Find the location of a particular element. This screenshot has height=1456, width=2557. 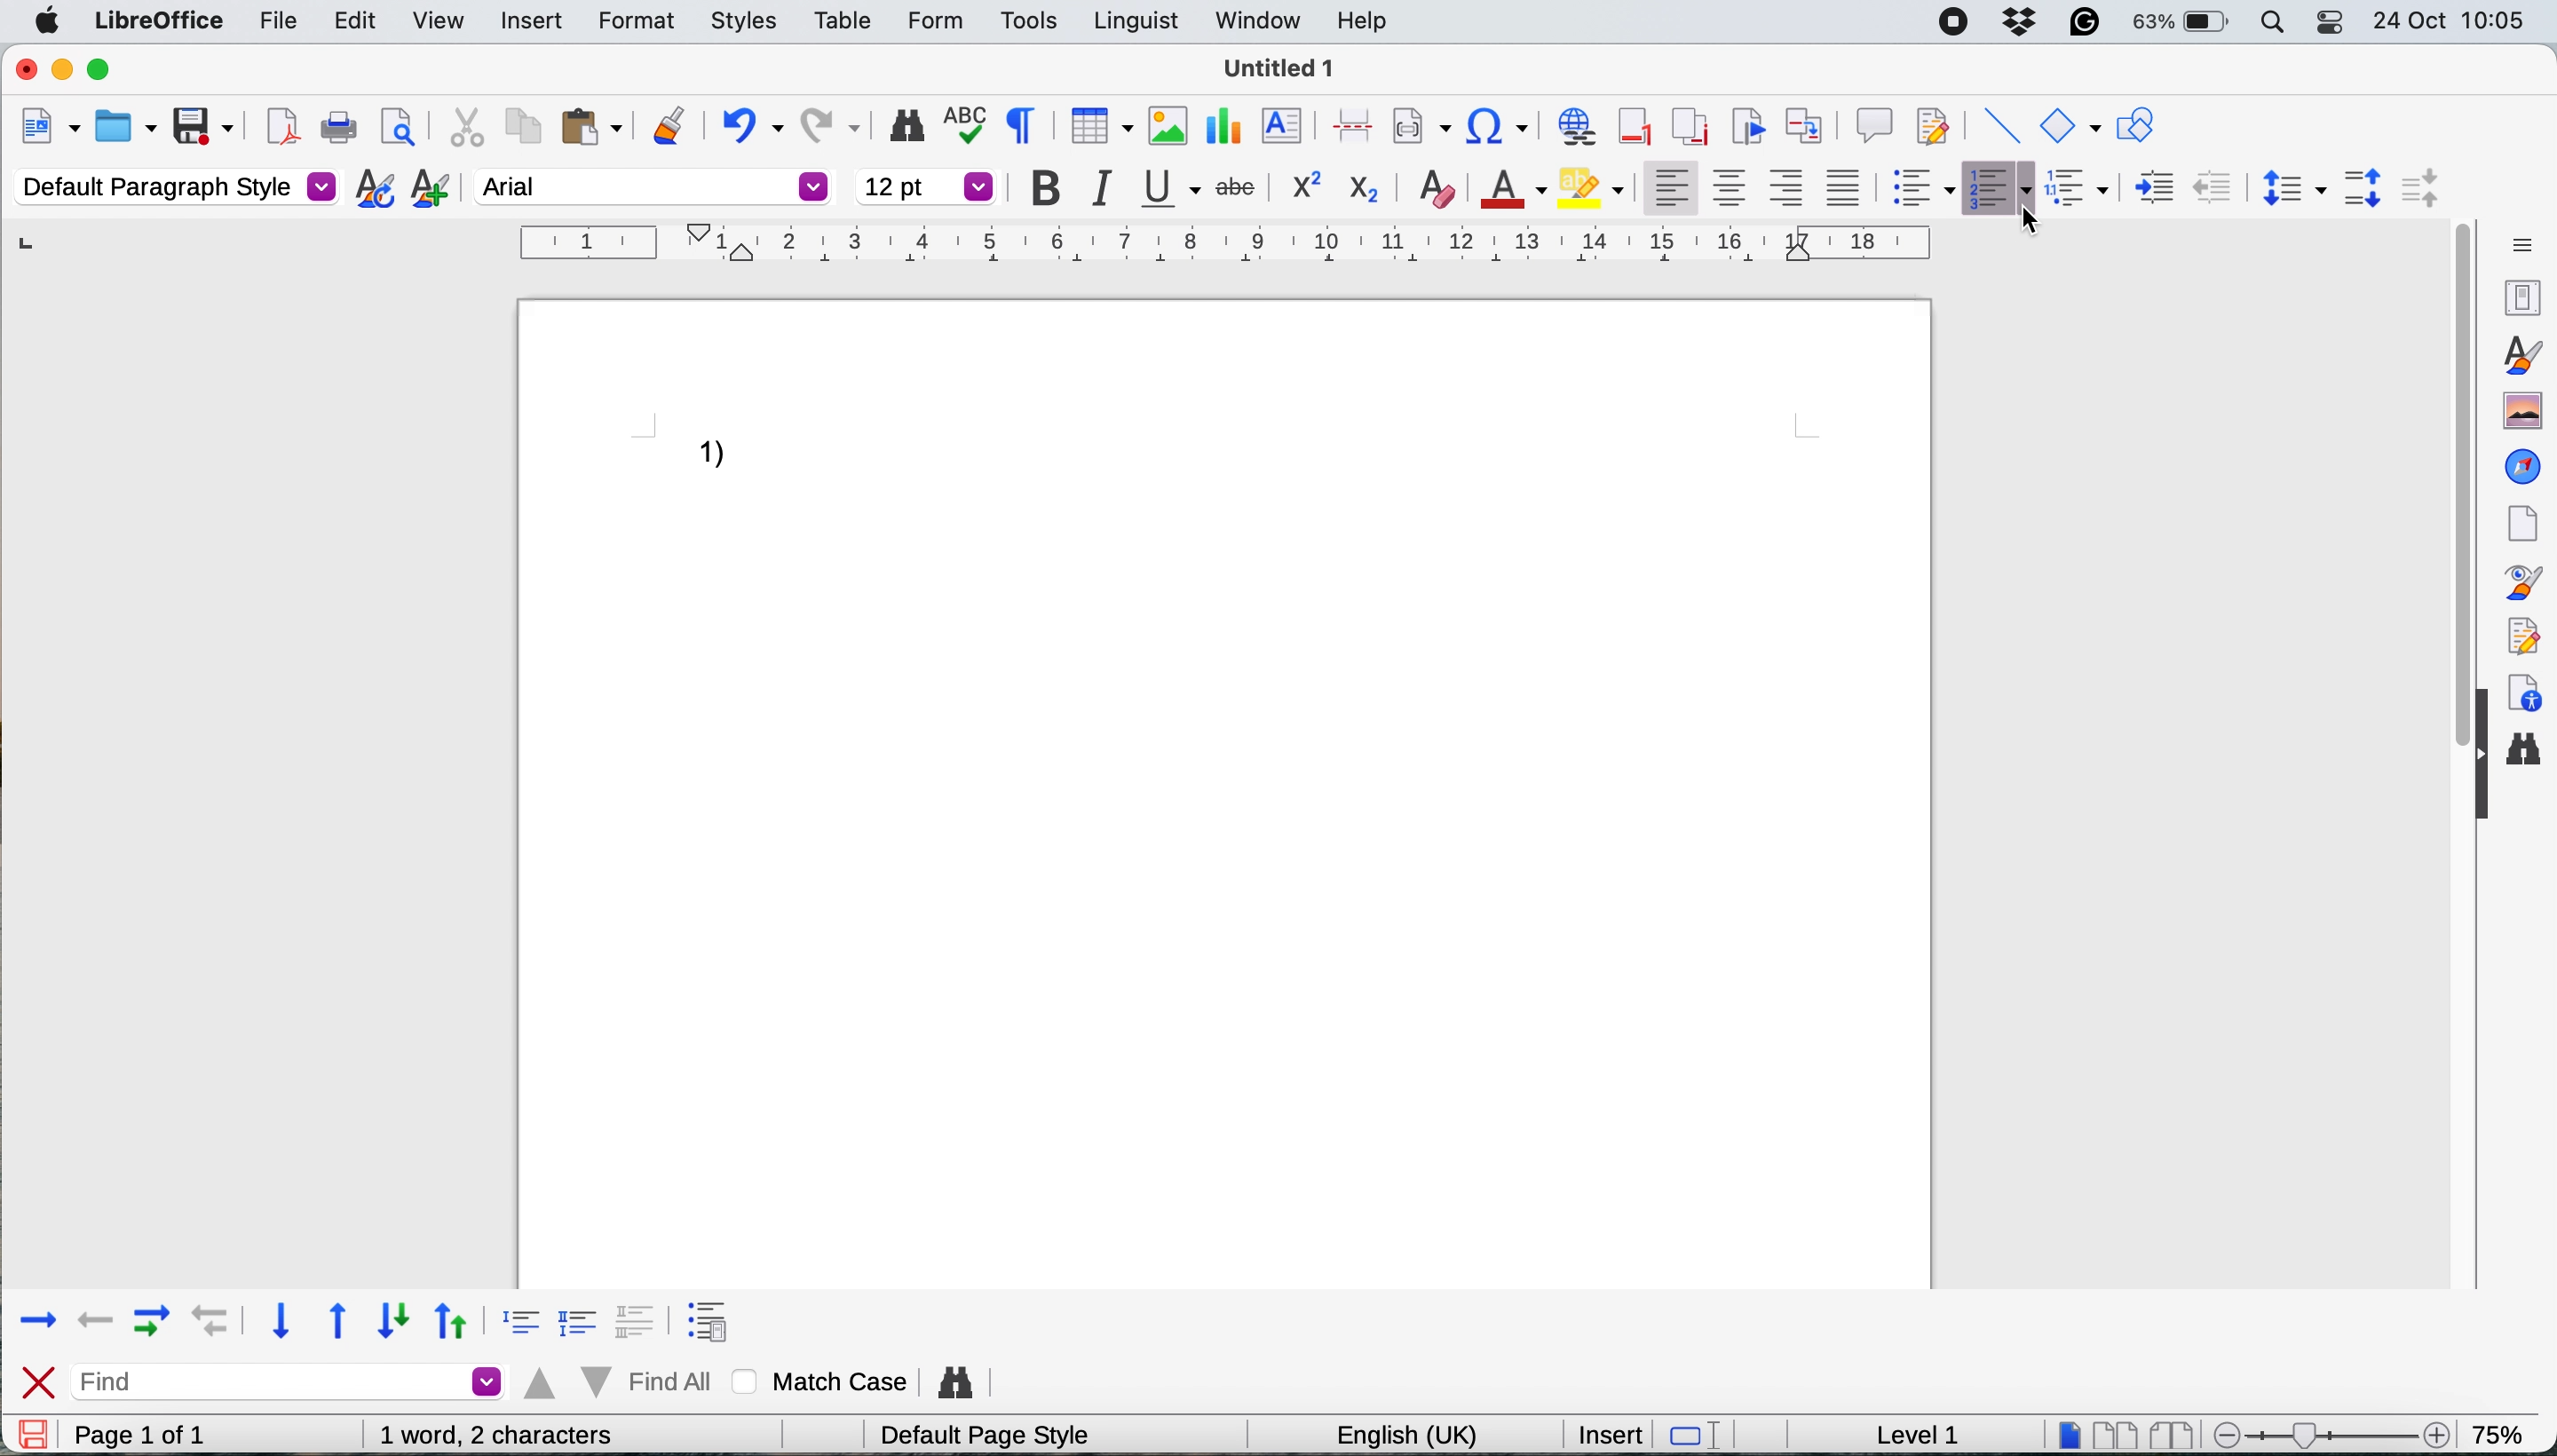

insert hyperlink is located at coordinates (1576, 128).